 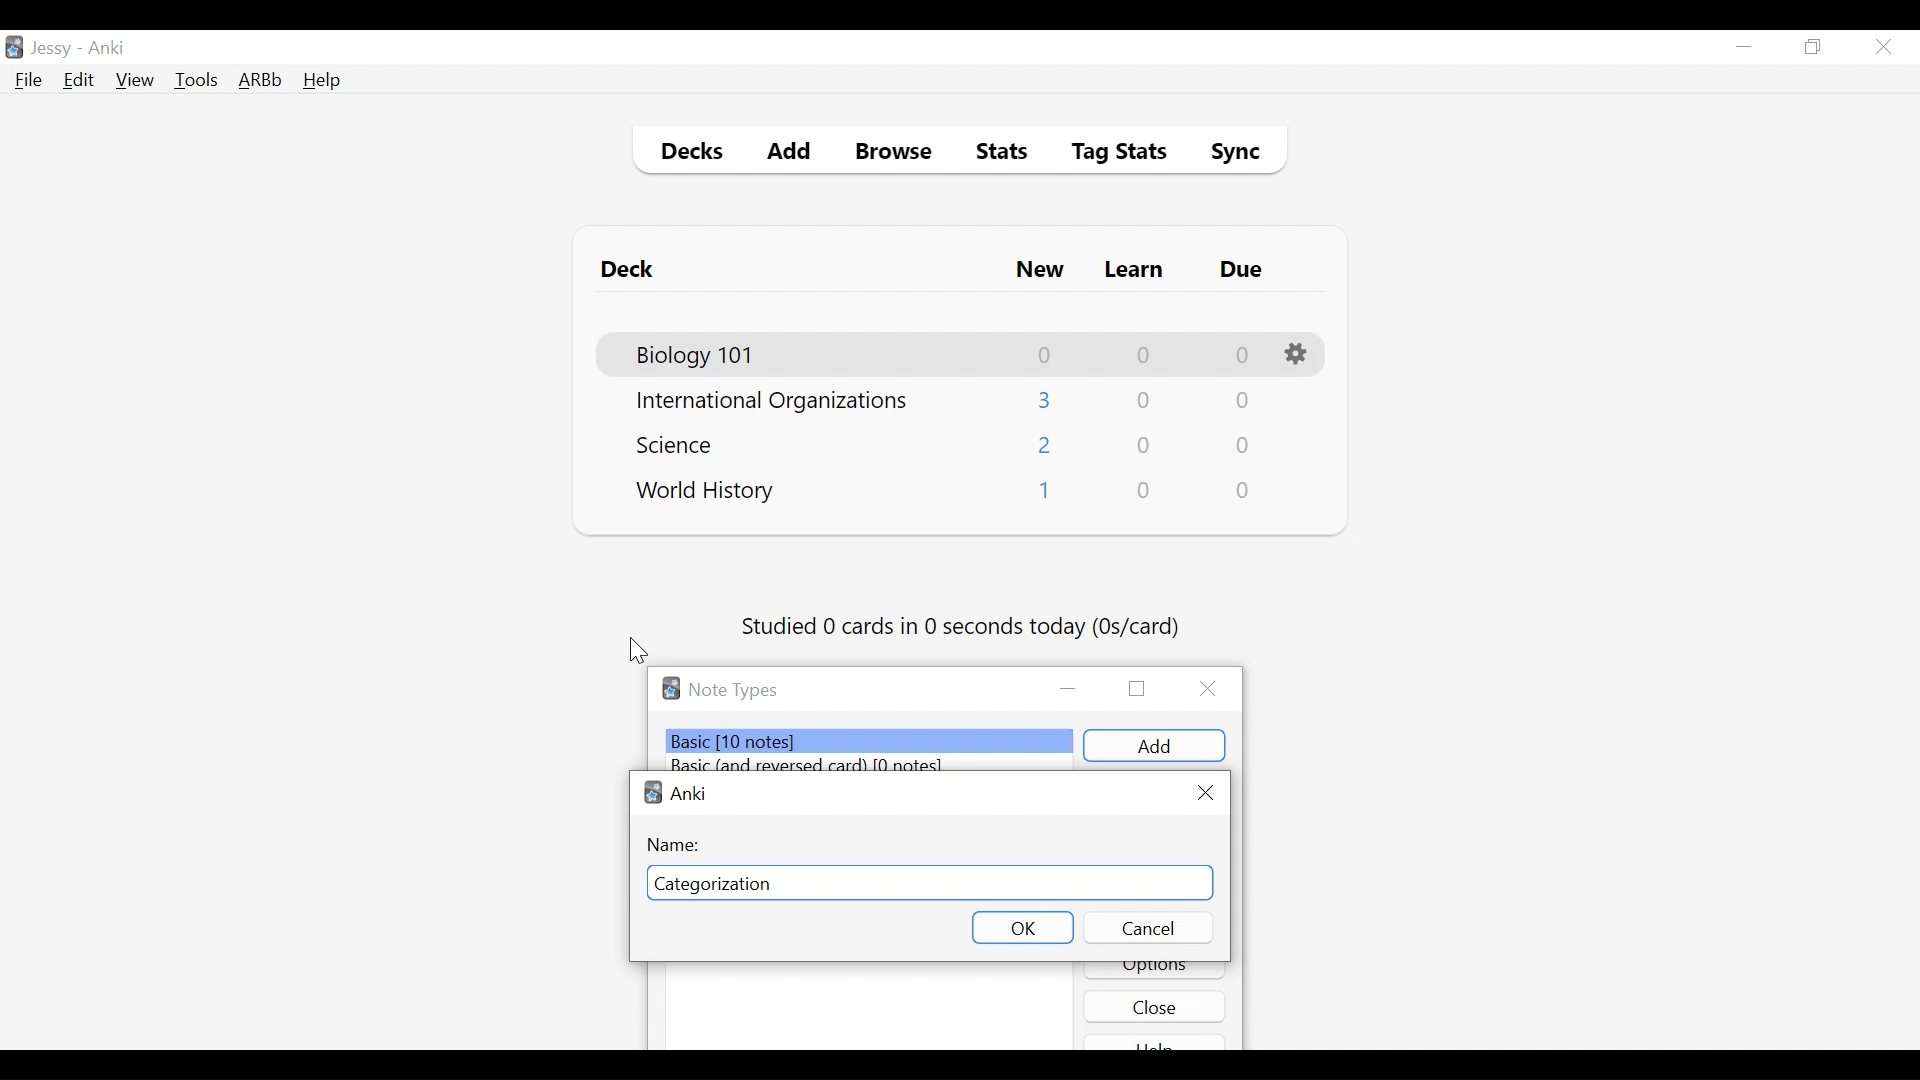 What do you see at coordinates (1228, 154) in the screenshot?
I see `Sybc` at bounding box center [1228, 154].